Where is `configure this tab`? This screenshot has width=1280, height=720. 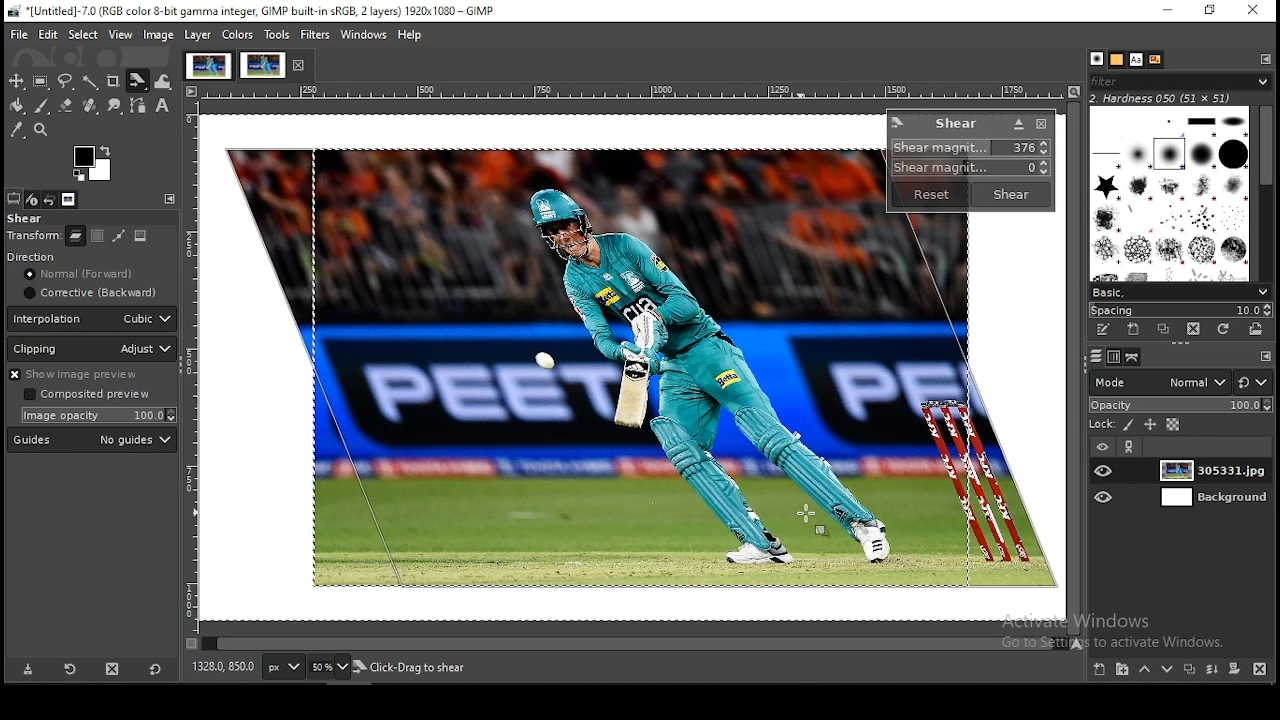
configure this tab is located at coordinates (1267, 59).